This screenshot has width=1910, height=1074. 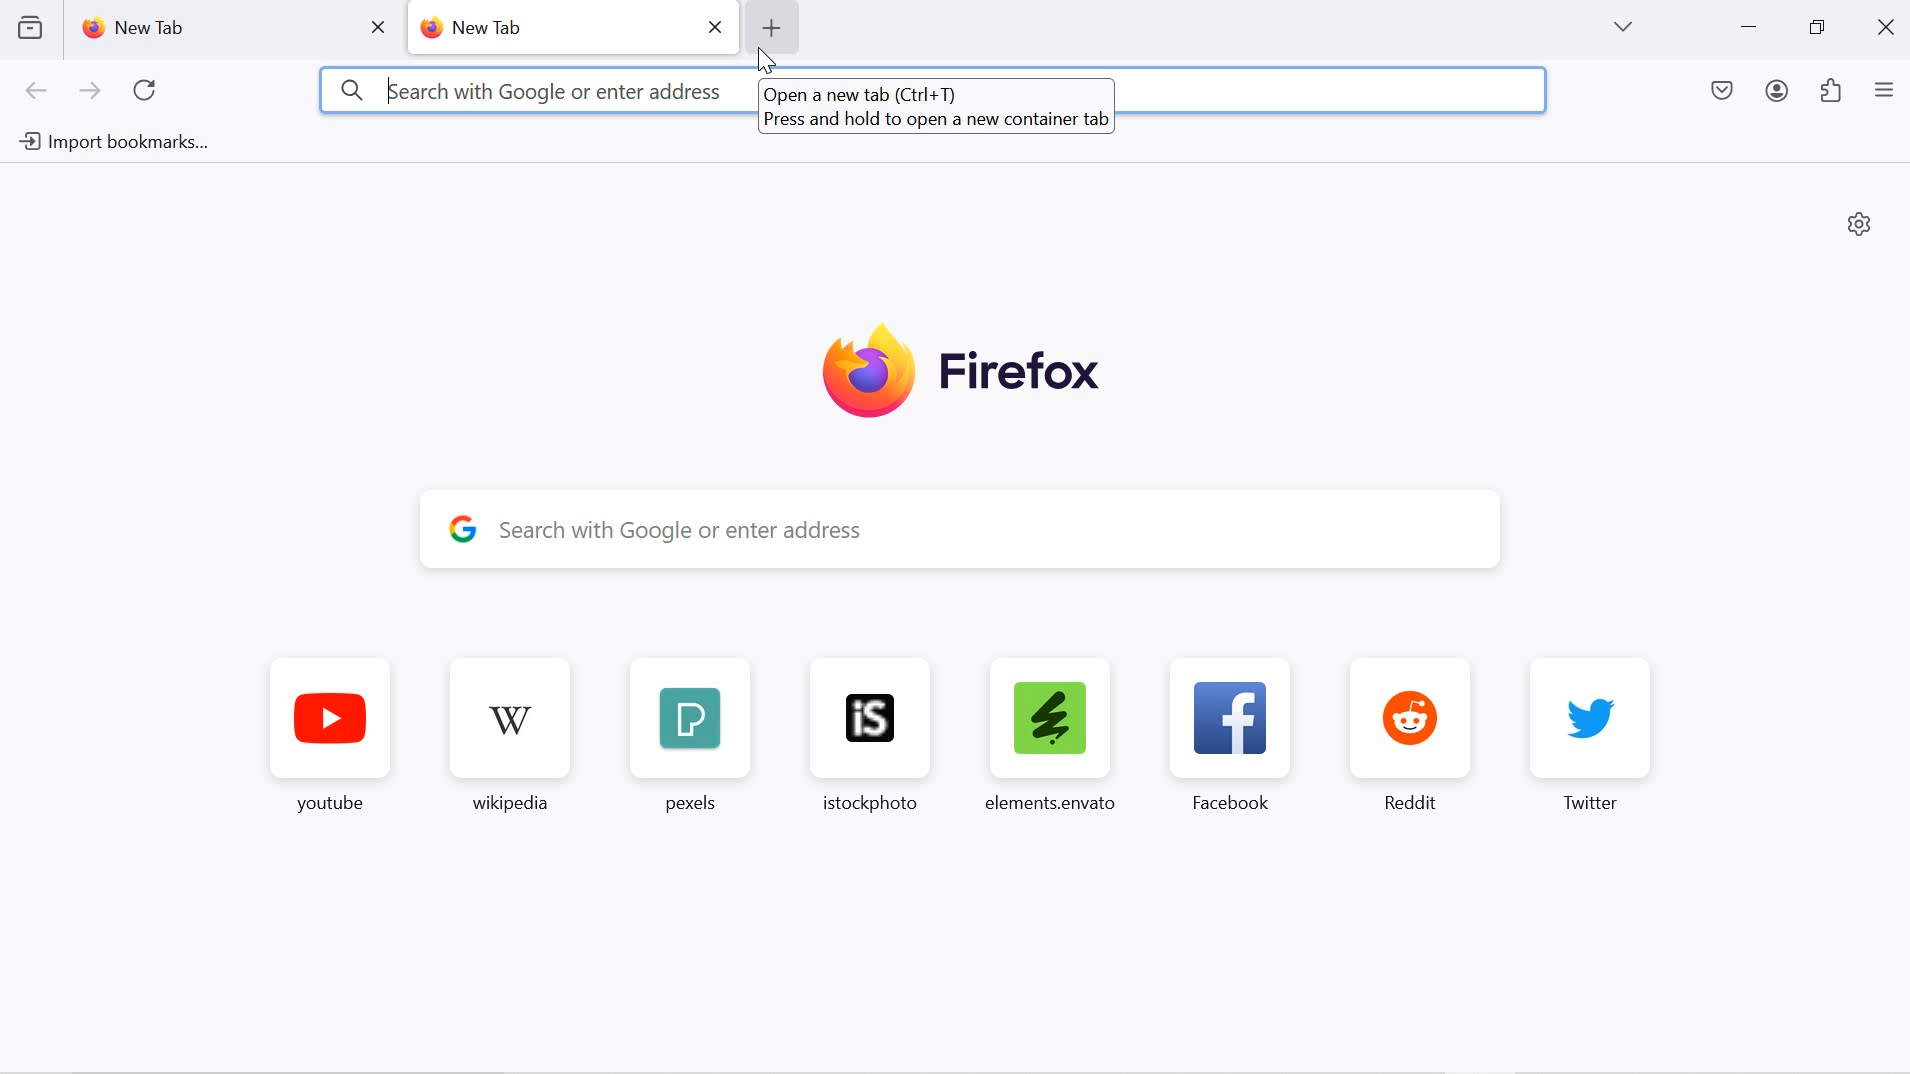 What do you see at coordinates (1749, 29) in the screenshot?
I see `minimize` at bounding box center [1749, 29].